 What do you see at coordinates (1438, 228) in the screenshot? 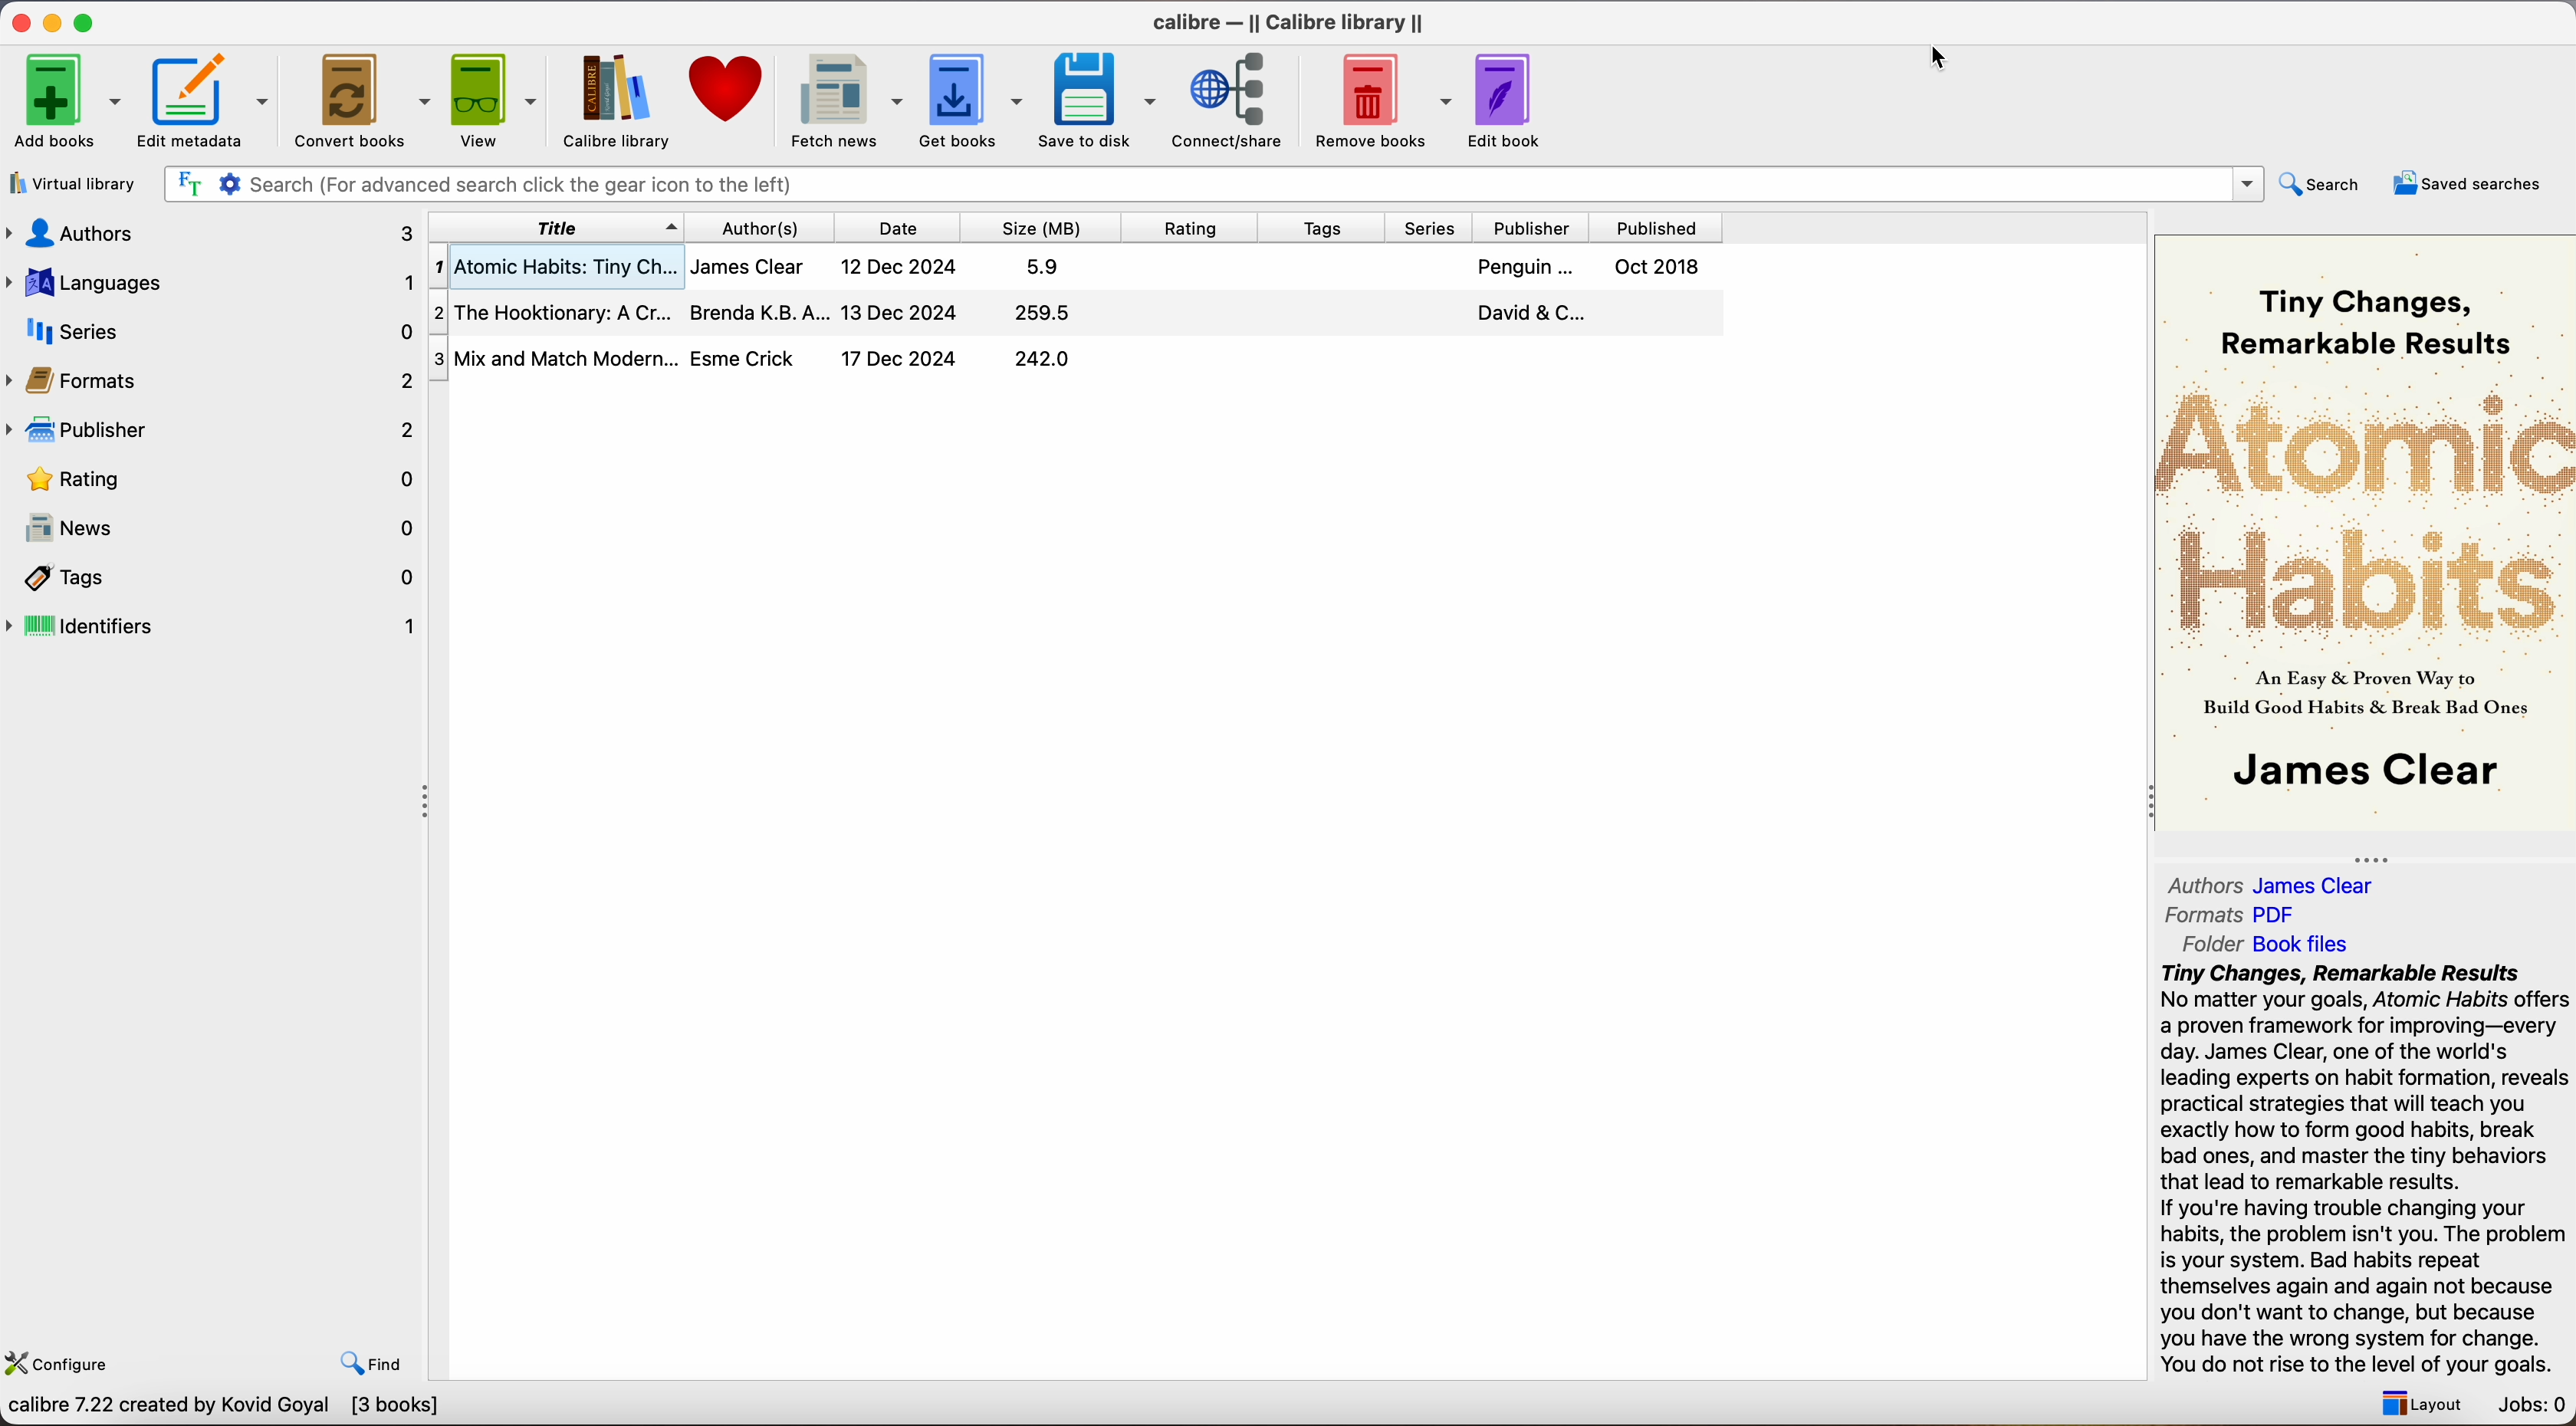
I see `series` at bounding box center [1438, 228].